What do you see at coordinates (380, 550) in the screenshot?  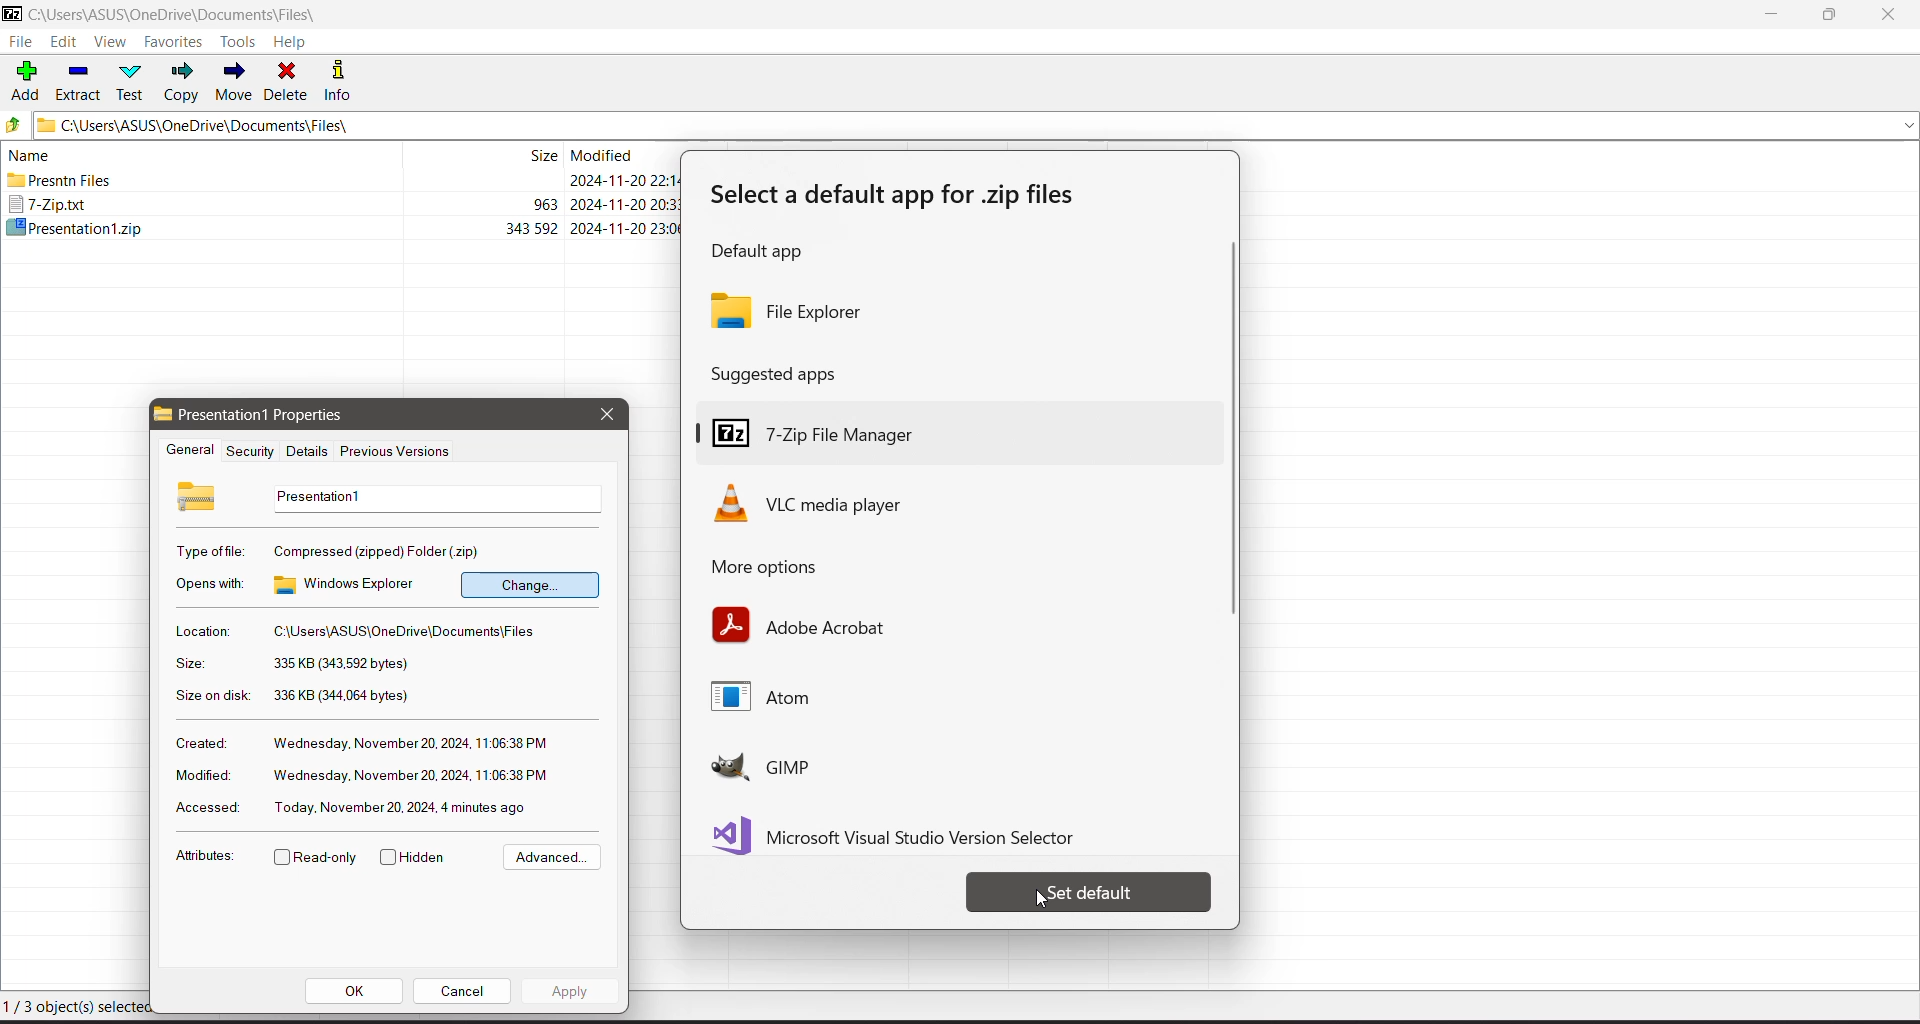 I see `Selected file type` at bounding box center [380, 550].